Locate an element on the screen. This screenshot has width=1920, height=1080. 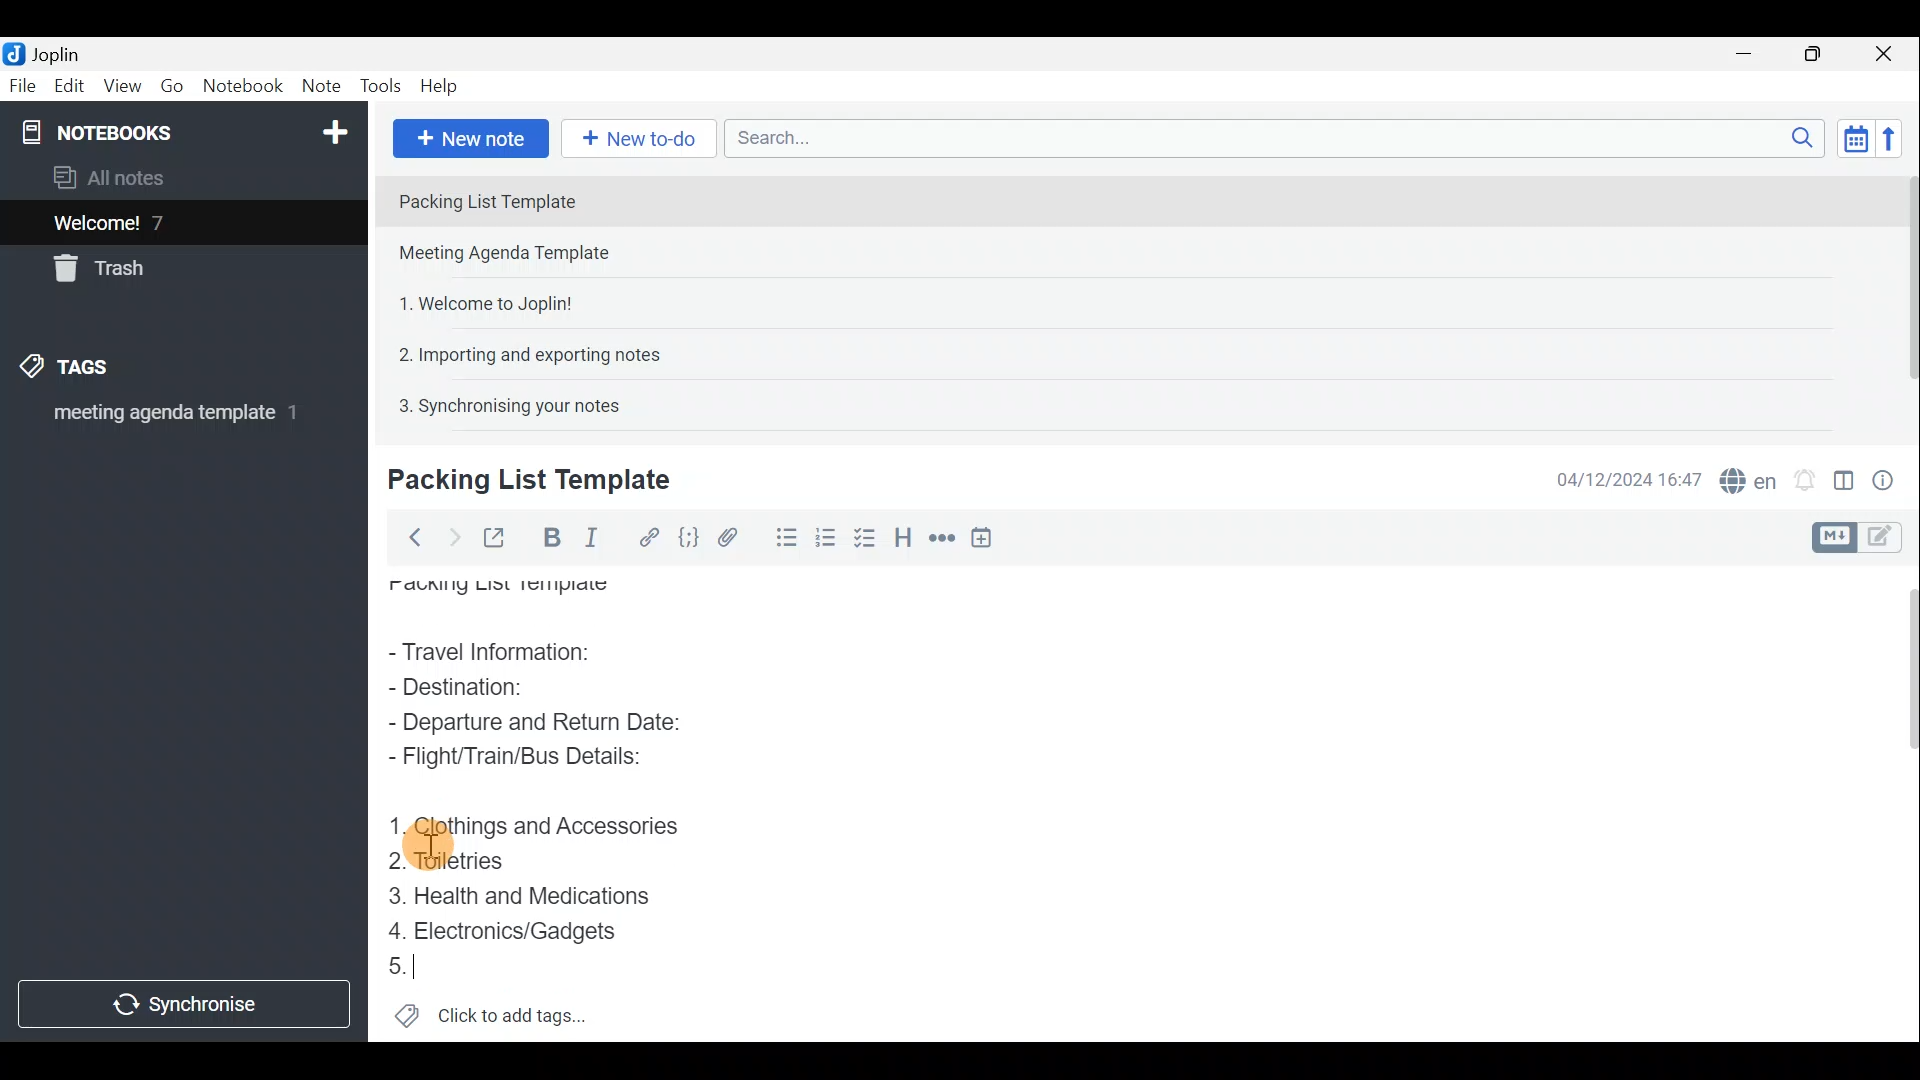
Close is located at coordinates (1890, 53).